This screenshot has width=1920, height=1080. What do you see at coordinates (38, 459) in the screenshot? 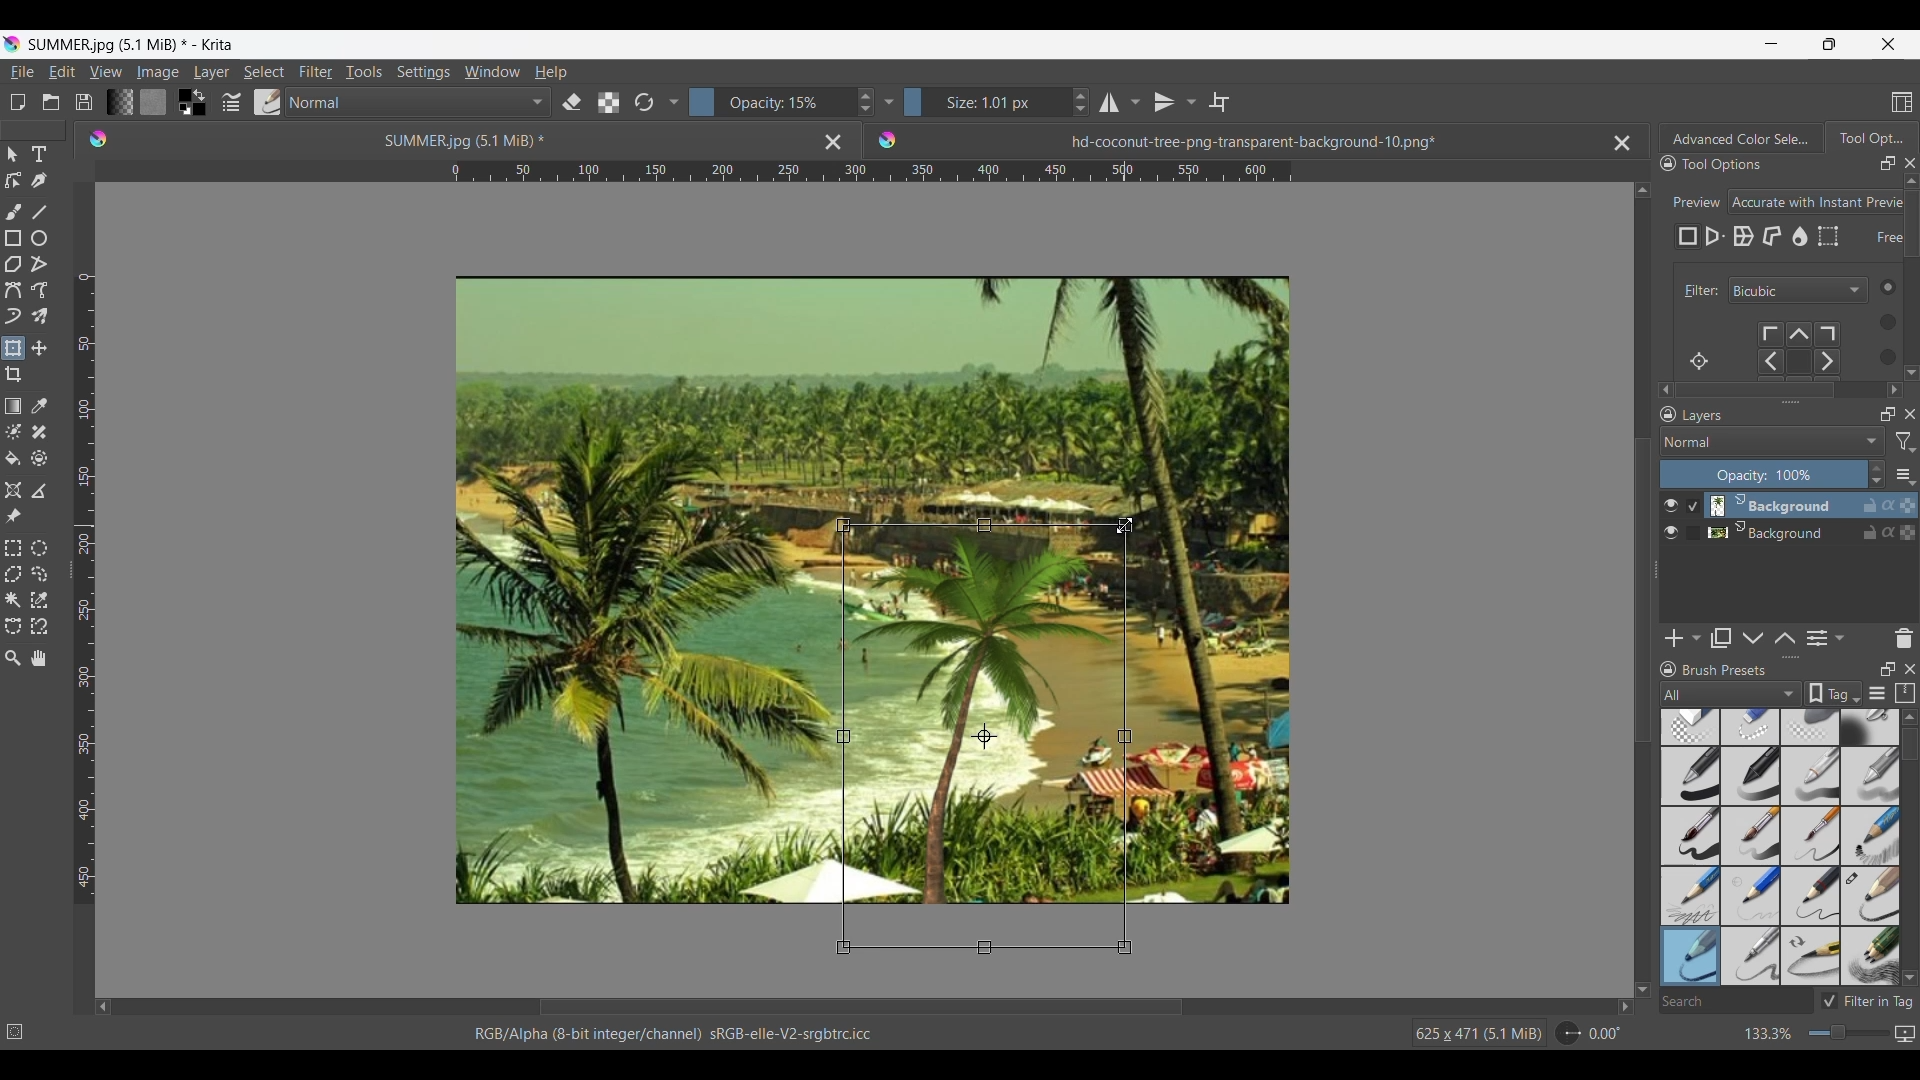
I see `Enclose and fill` at bounding box center [38, 459].